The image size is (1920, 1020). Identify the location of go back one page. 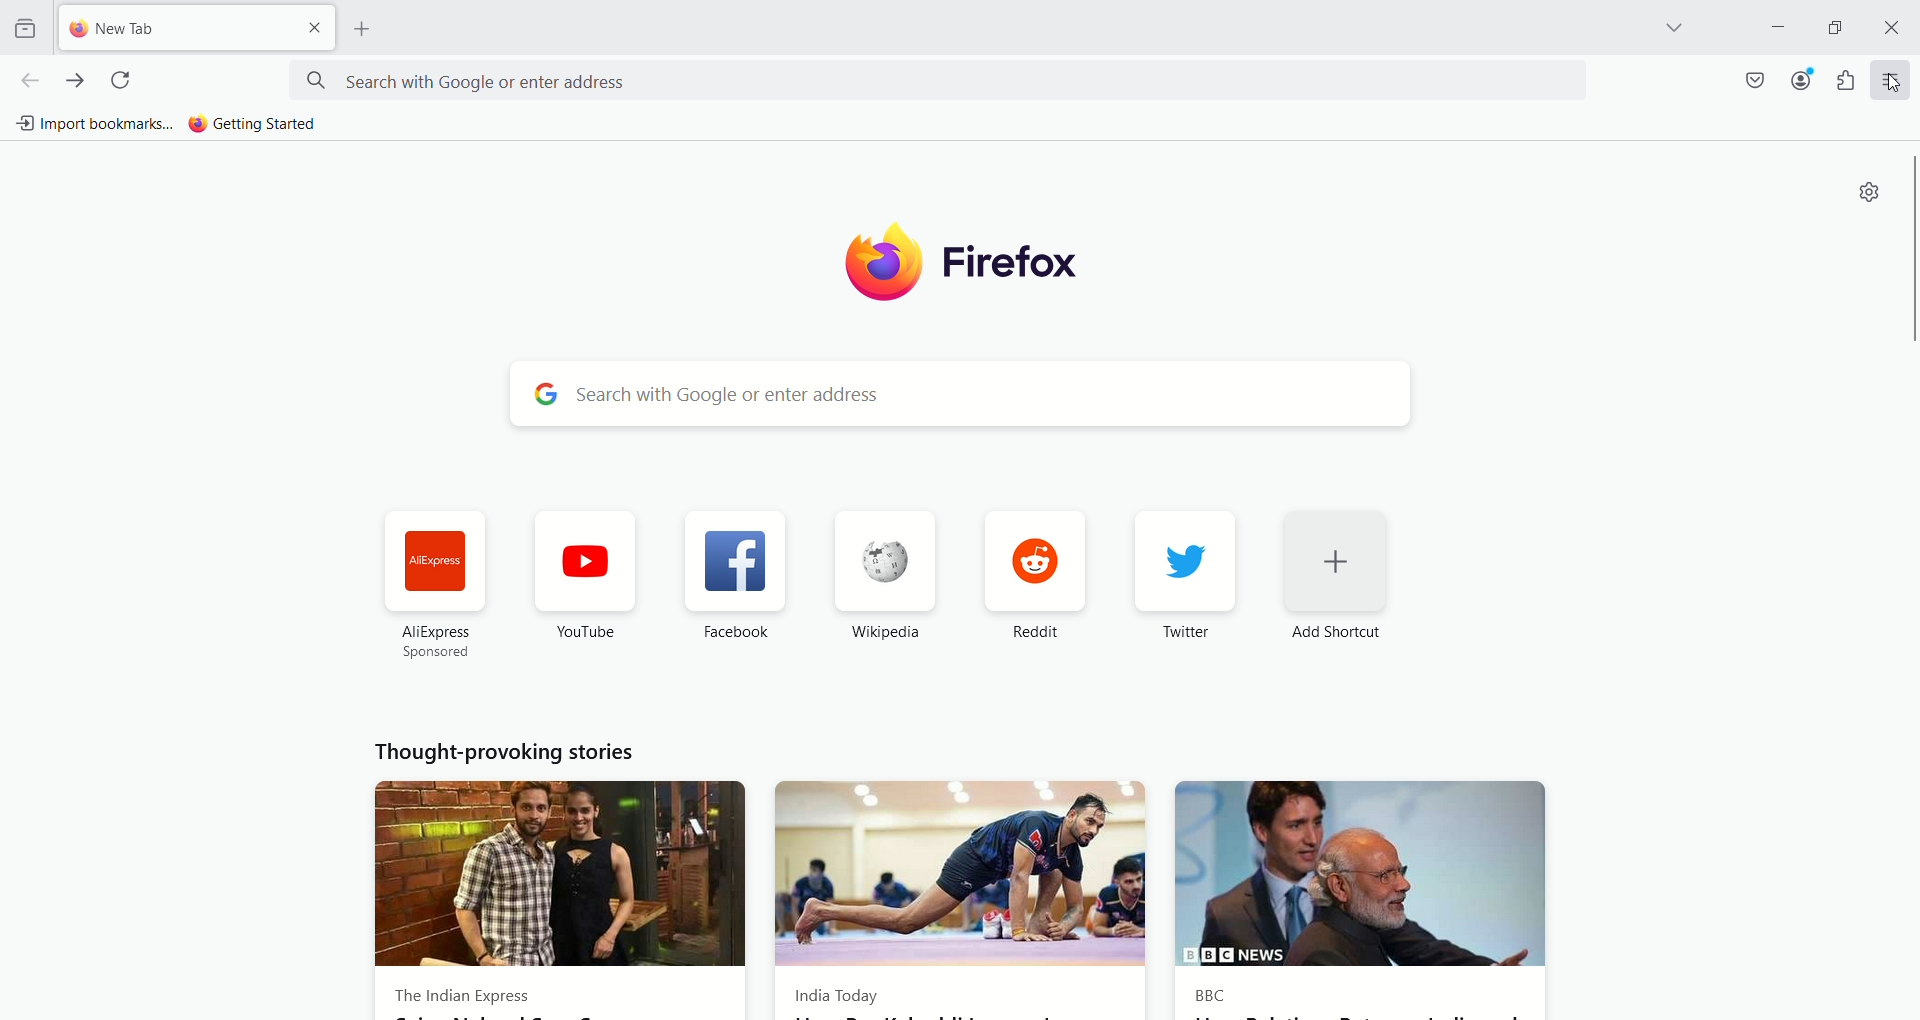
(23, 79).